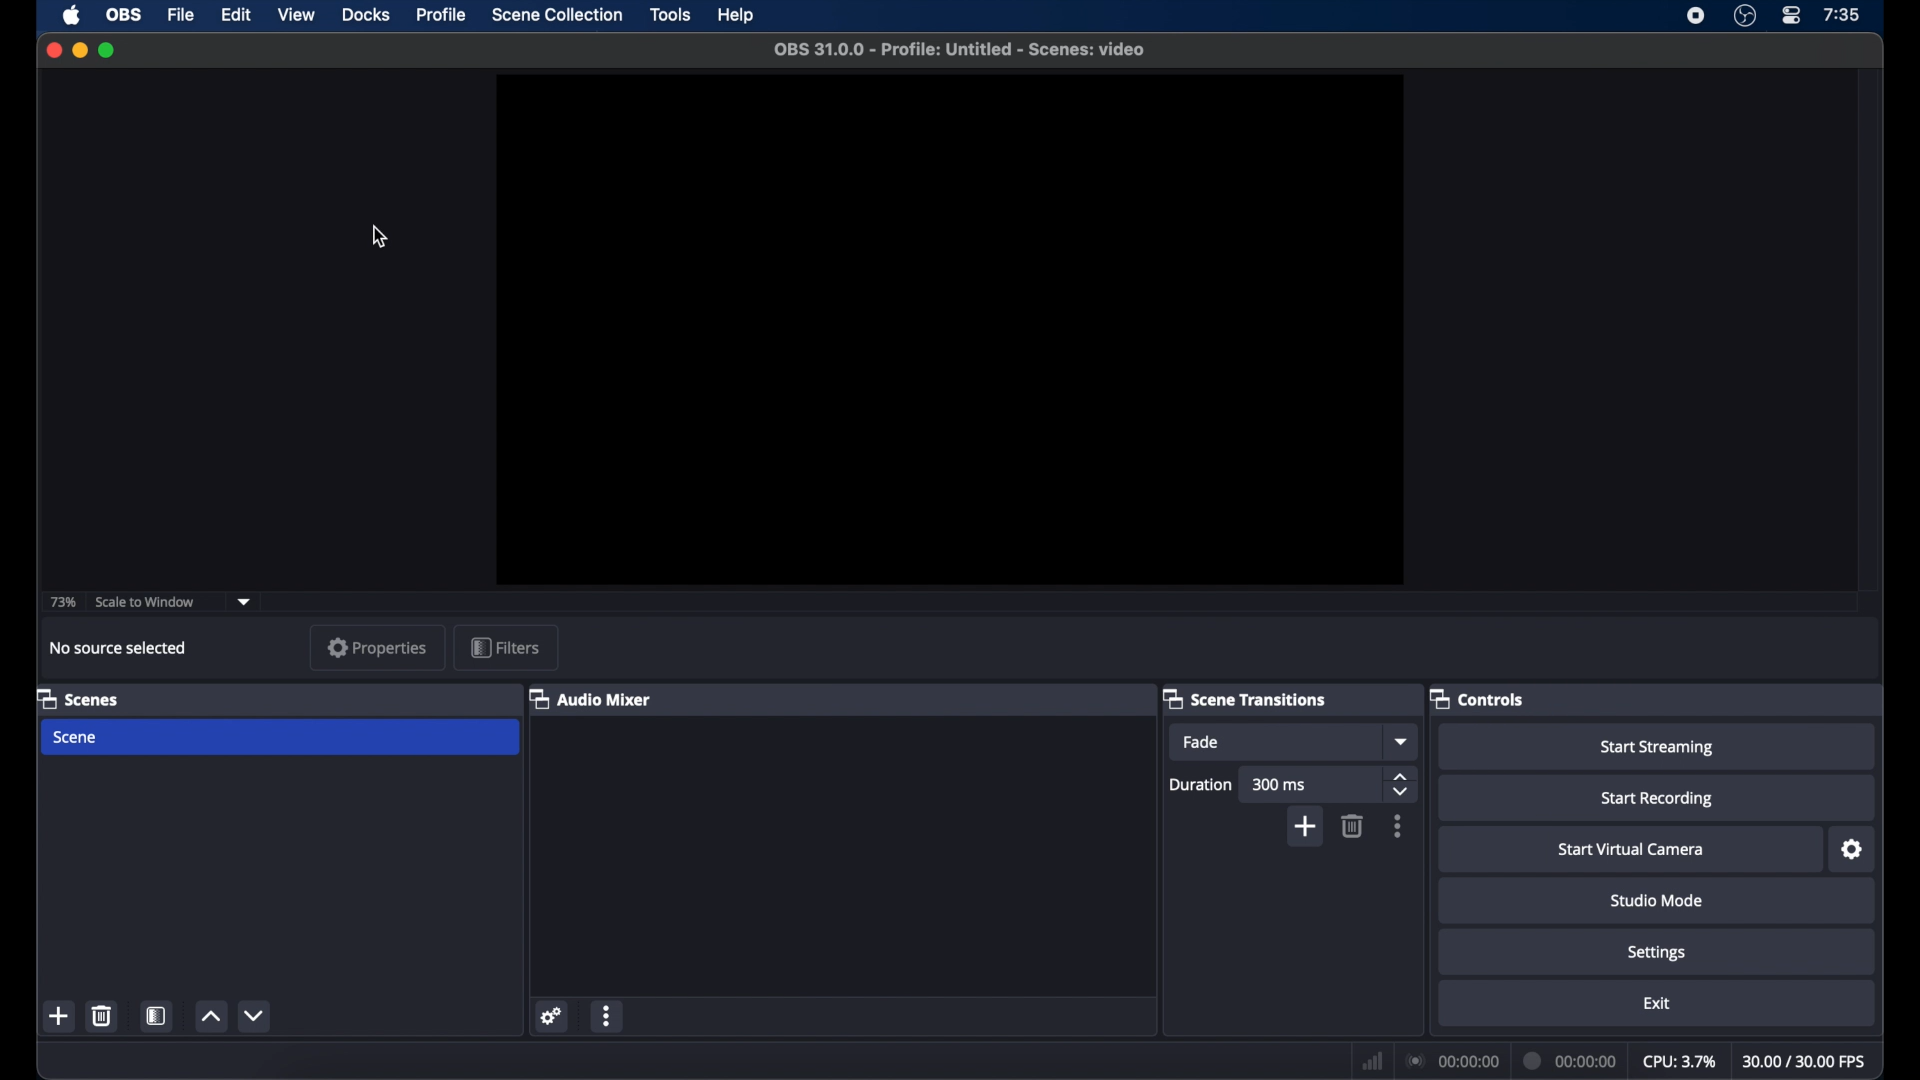 The image size is (1920, 1080). What do you see at coordinates (439, 13) in the screenshot?
I see `profile` at bounding box center [439, 13].